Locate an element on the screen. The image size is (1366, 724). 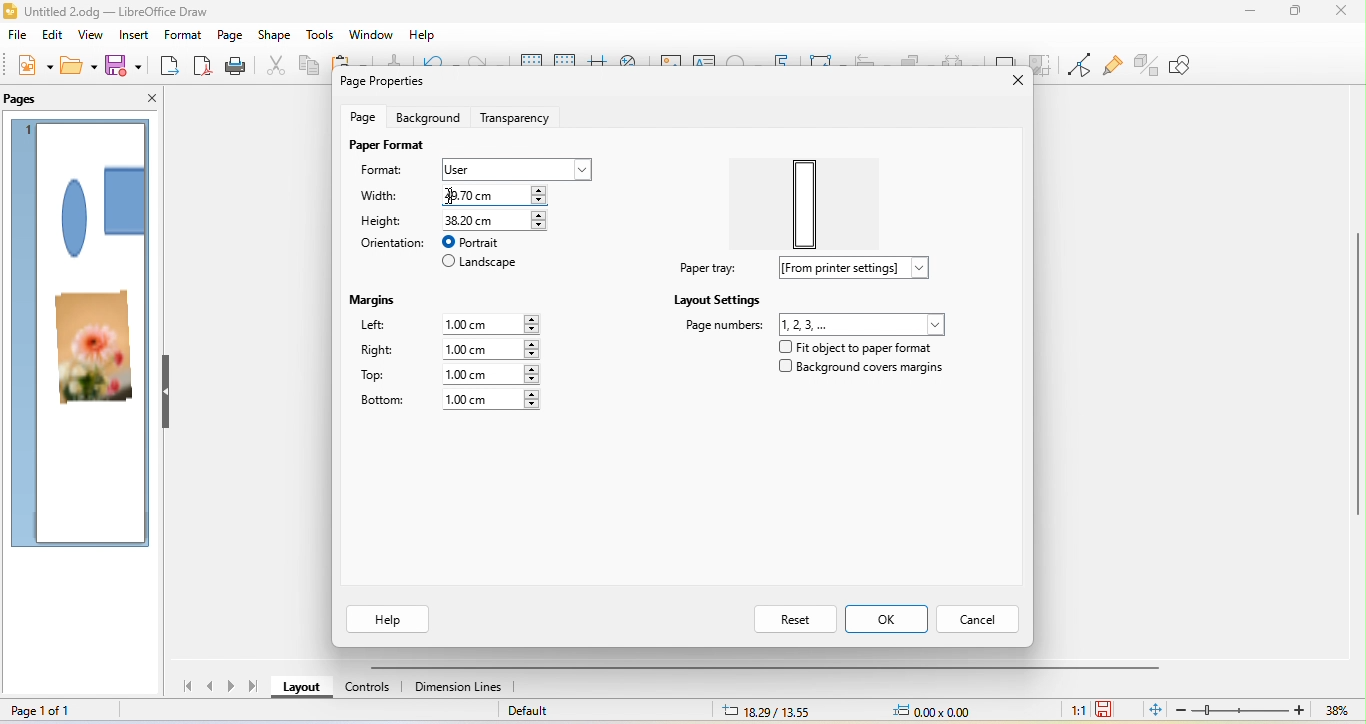
reset is located at coordinates (795, 619).